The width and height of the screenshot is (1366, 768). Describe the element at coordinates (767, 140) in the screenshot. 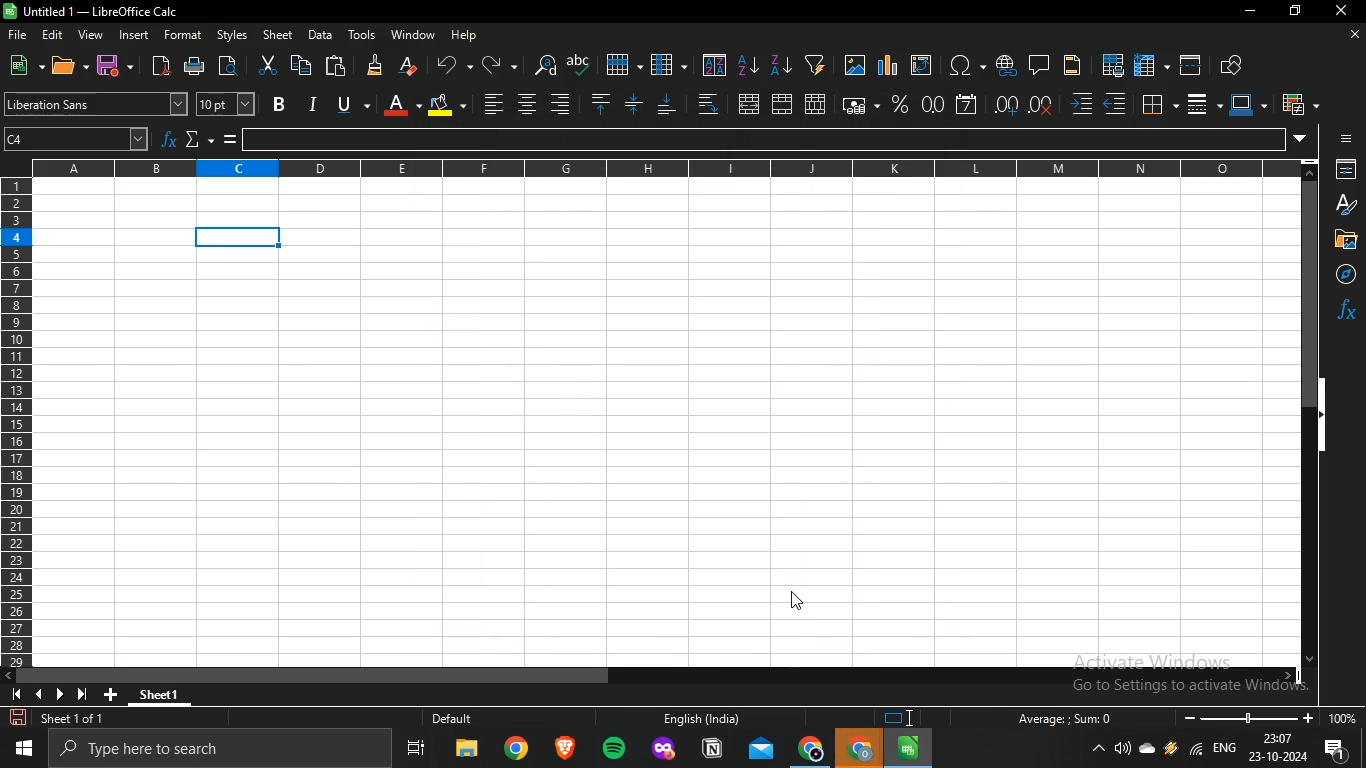

I see `input line` at that location.